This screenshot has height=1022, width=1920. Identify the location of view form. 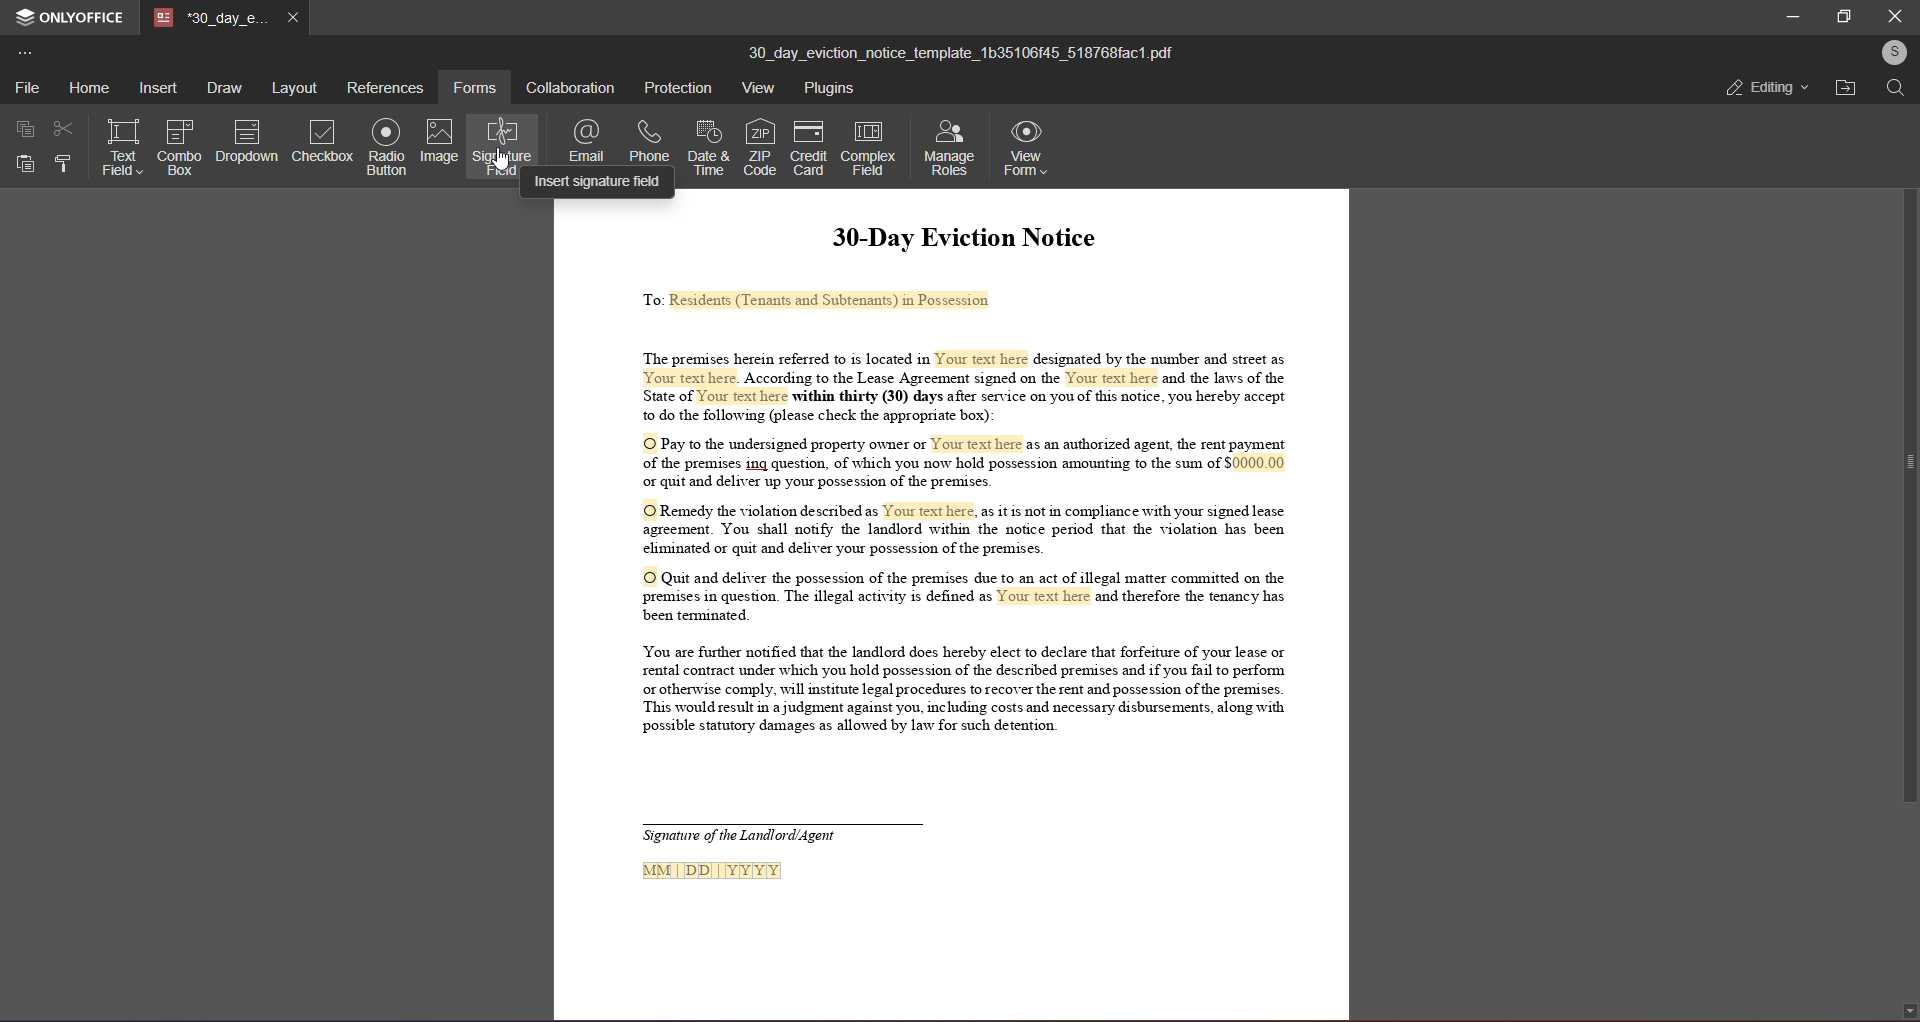
(1026, 149).